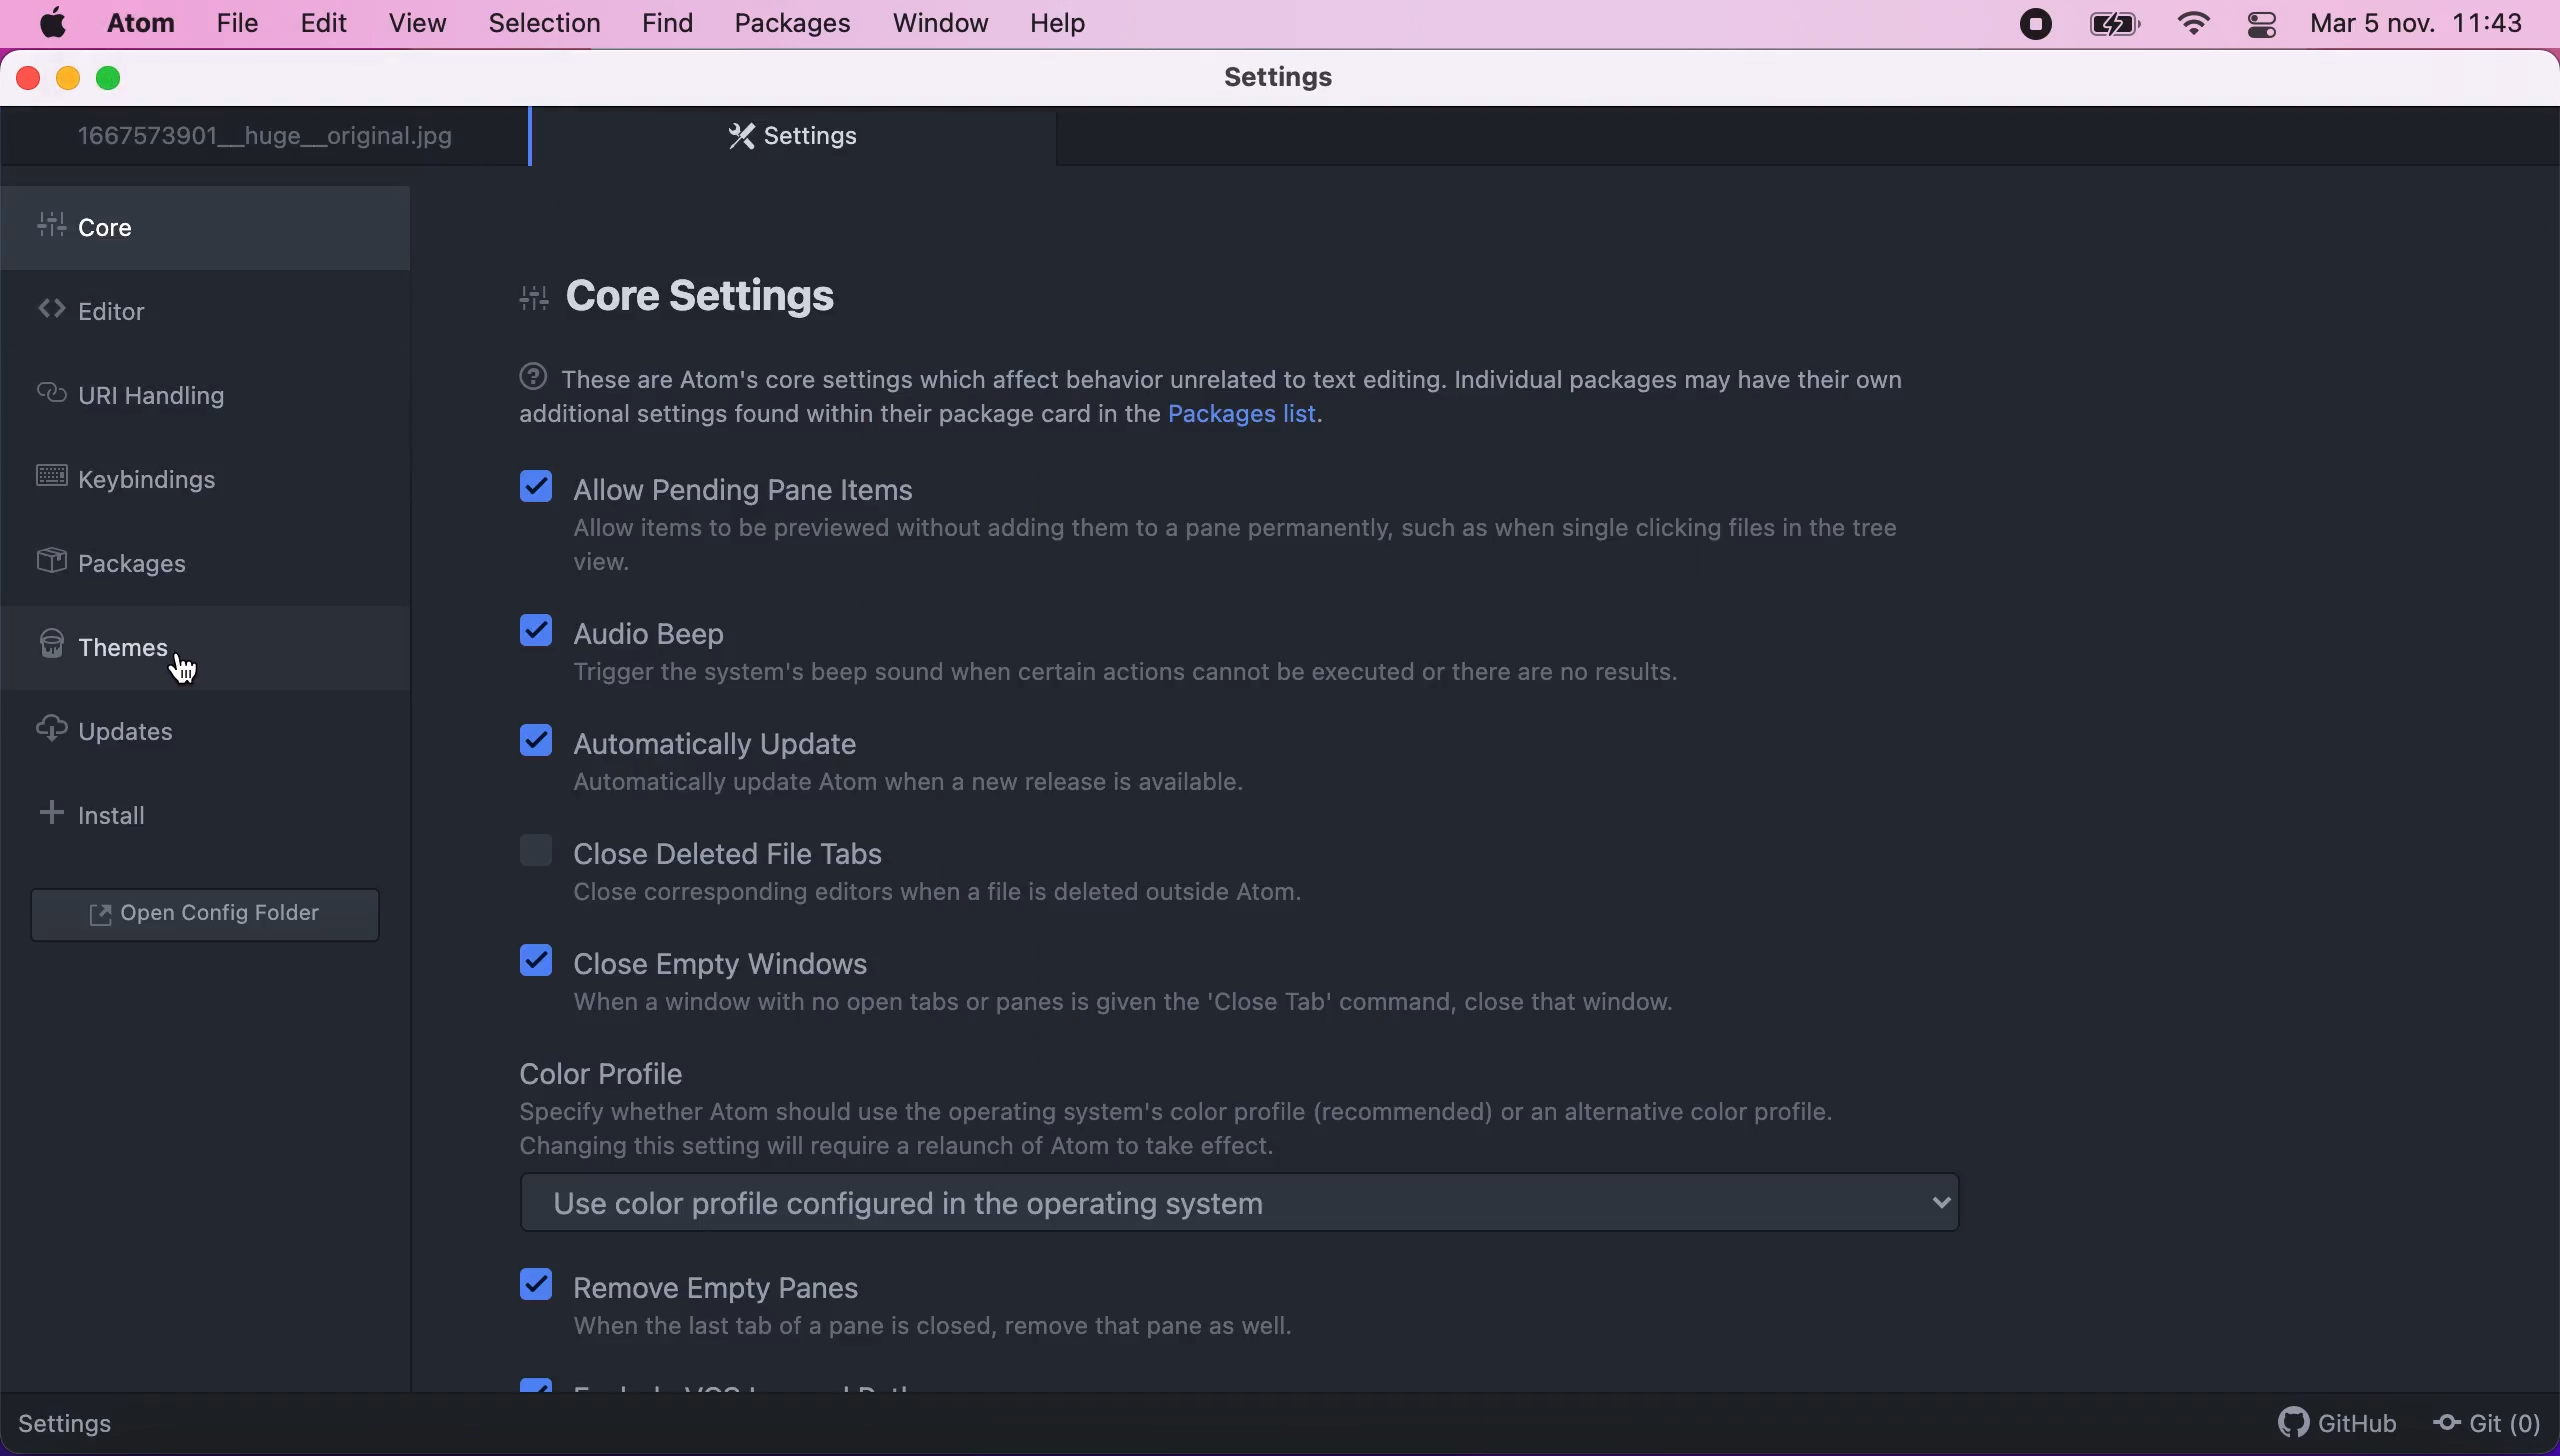 This screenshot has height=1456, width=2560. Describe the element at coordinates (2194, 27) in the screenshot. I see `wifi` at that location.